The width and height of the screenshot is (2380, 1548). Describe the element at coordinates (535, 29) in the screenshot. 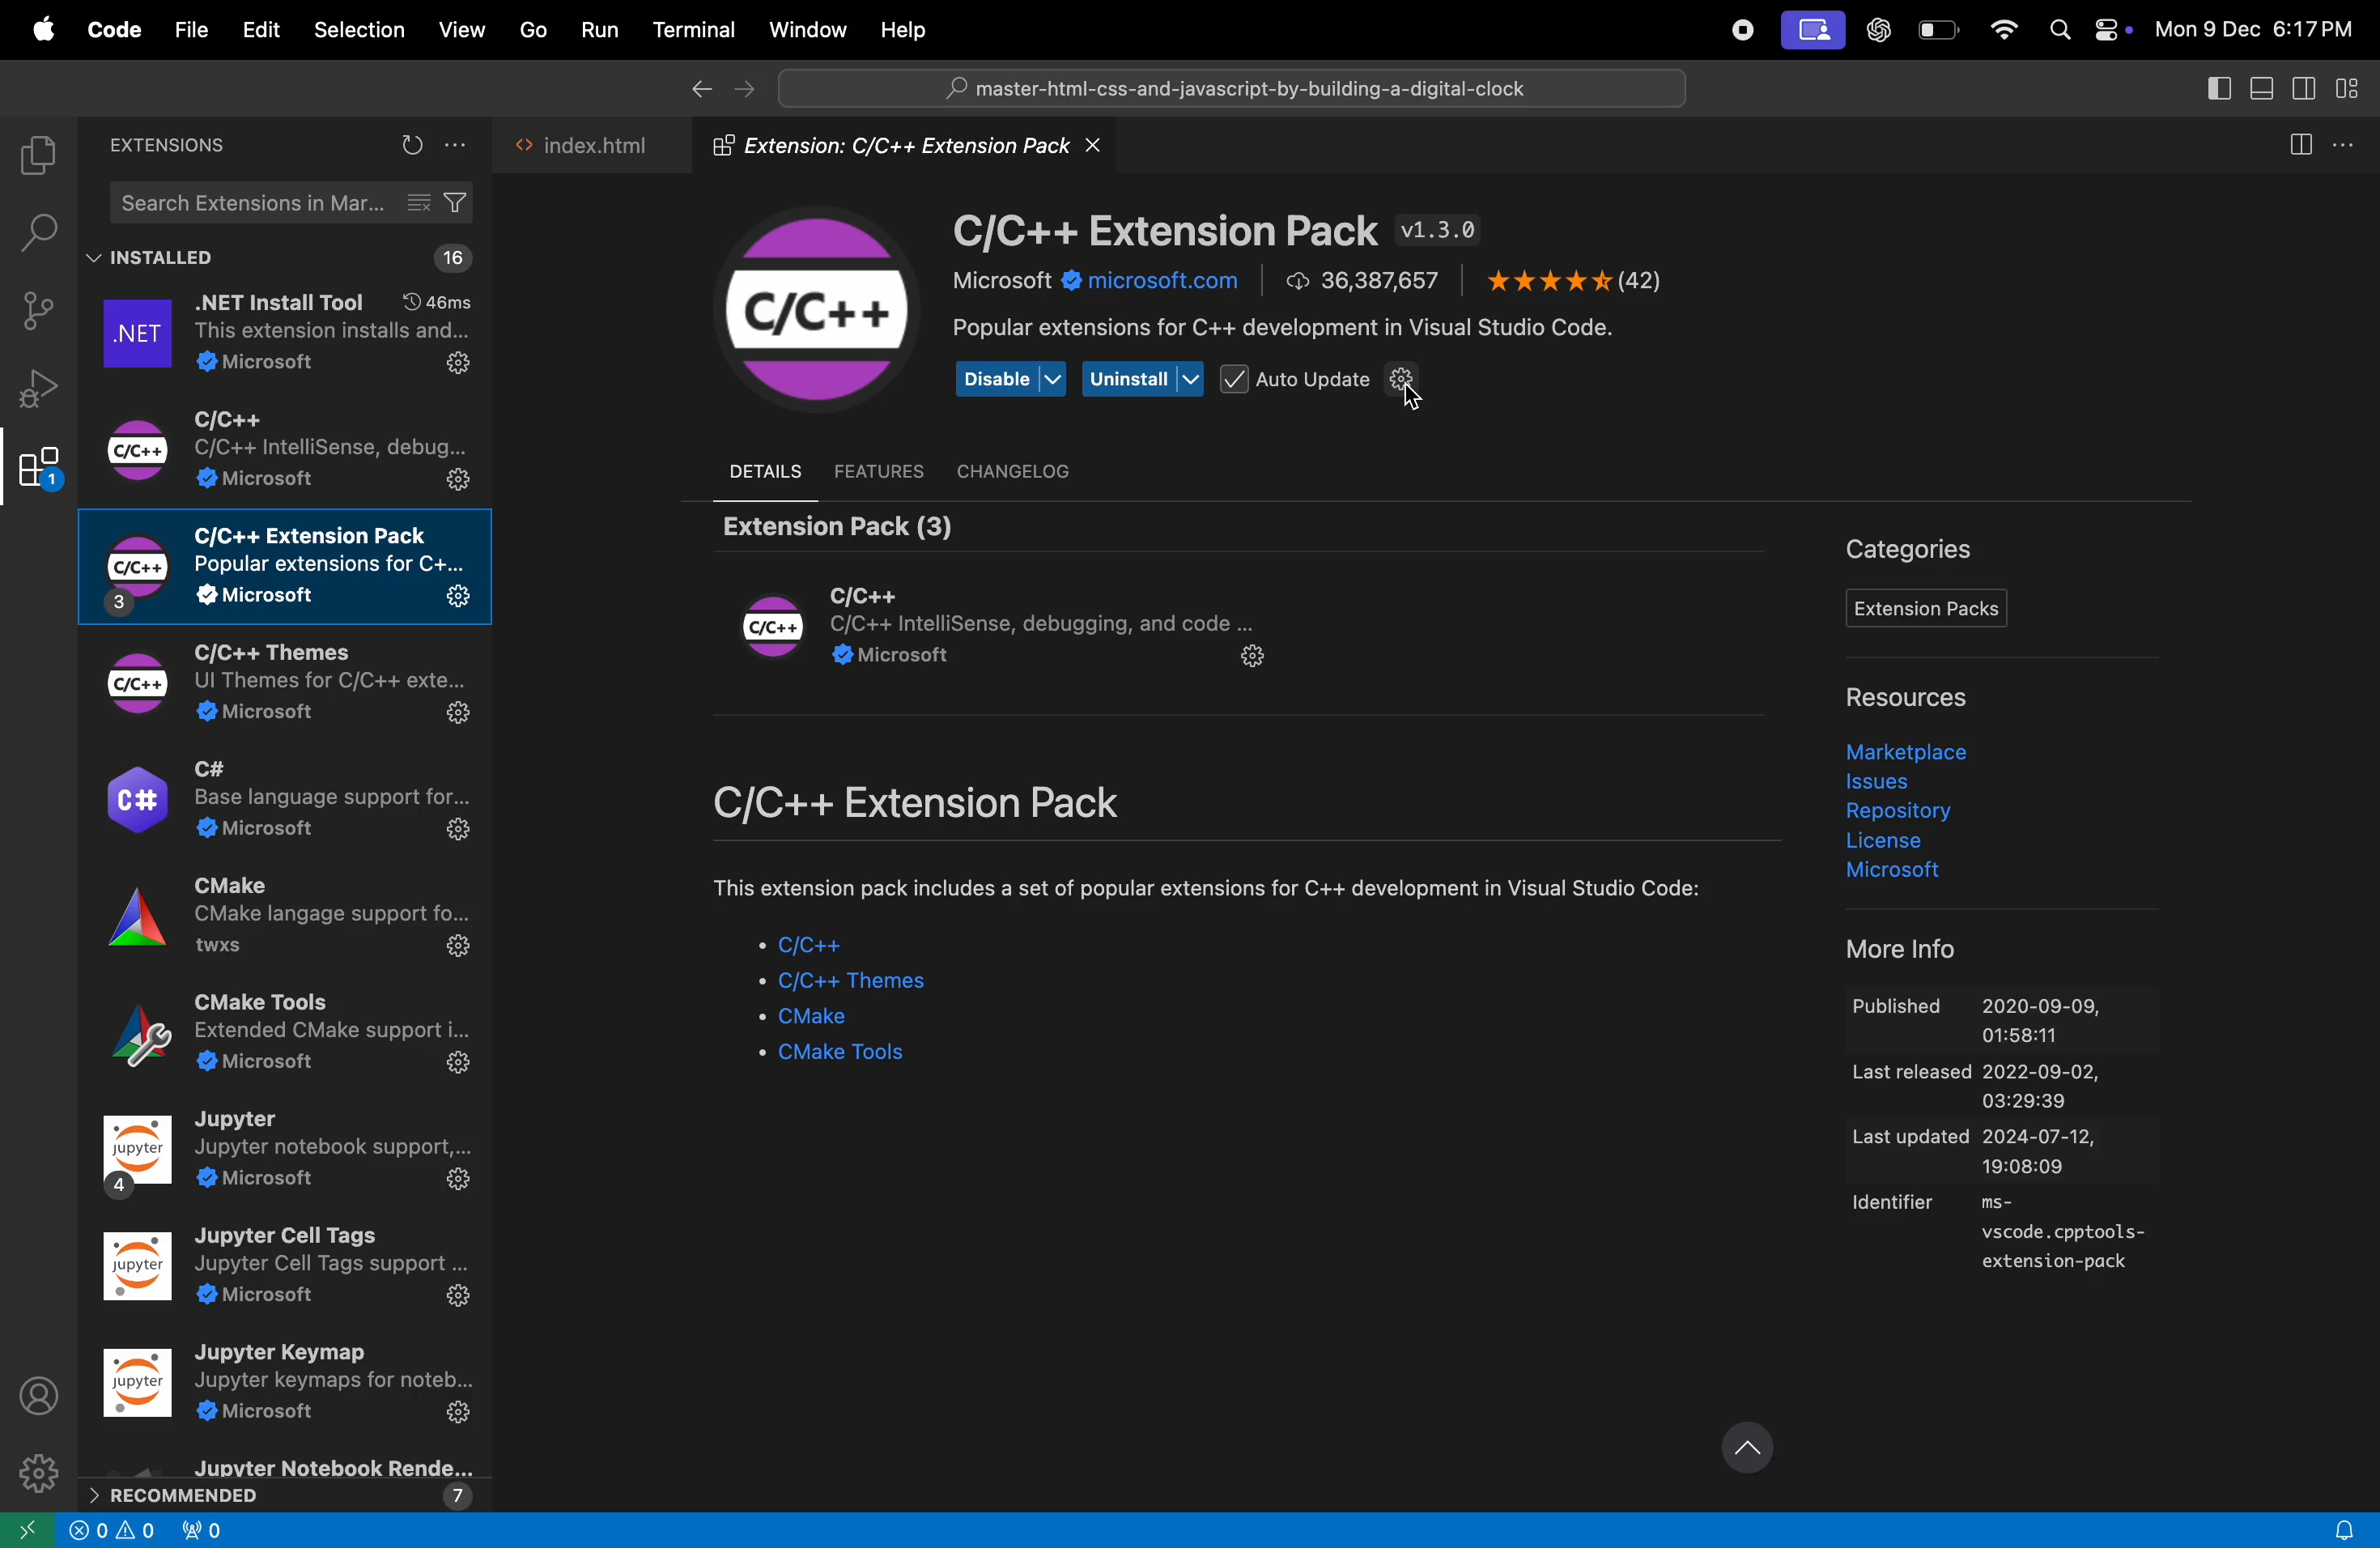

I see `Go` at that location.